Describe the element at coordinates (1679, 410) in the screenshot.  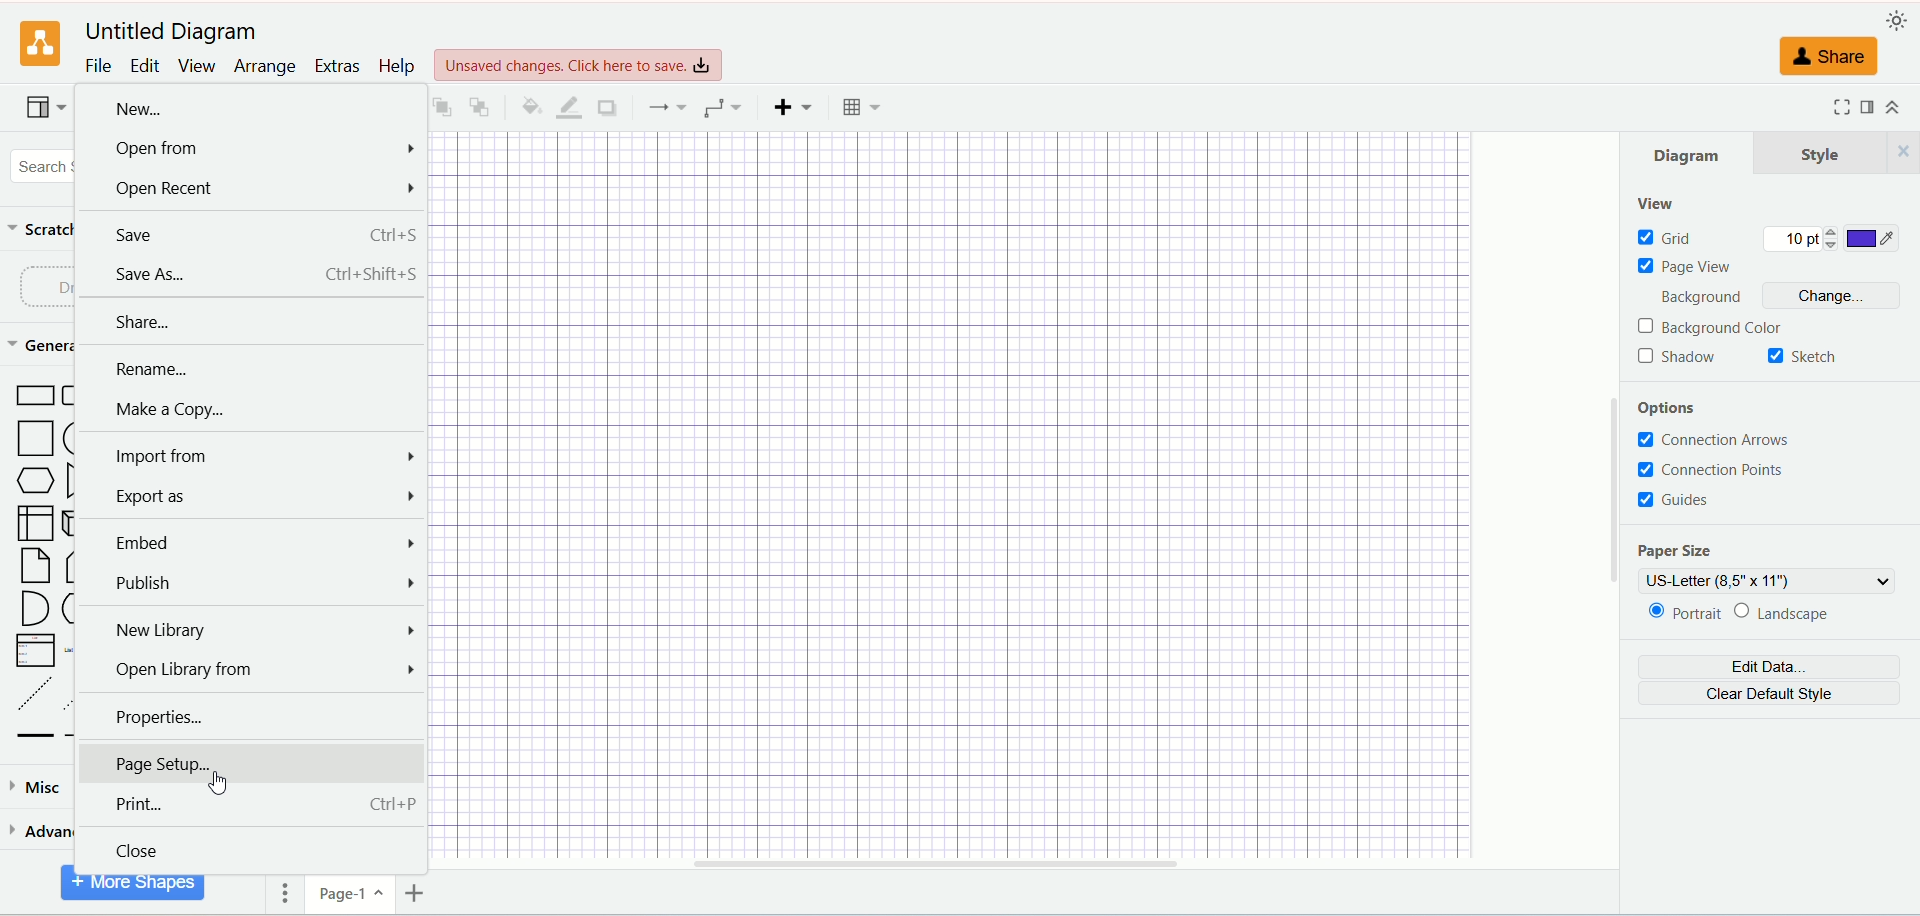
I see `options` at that location.